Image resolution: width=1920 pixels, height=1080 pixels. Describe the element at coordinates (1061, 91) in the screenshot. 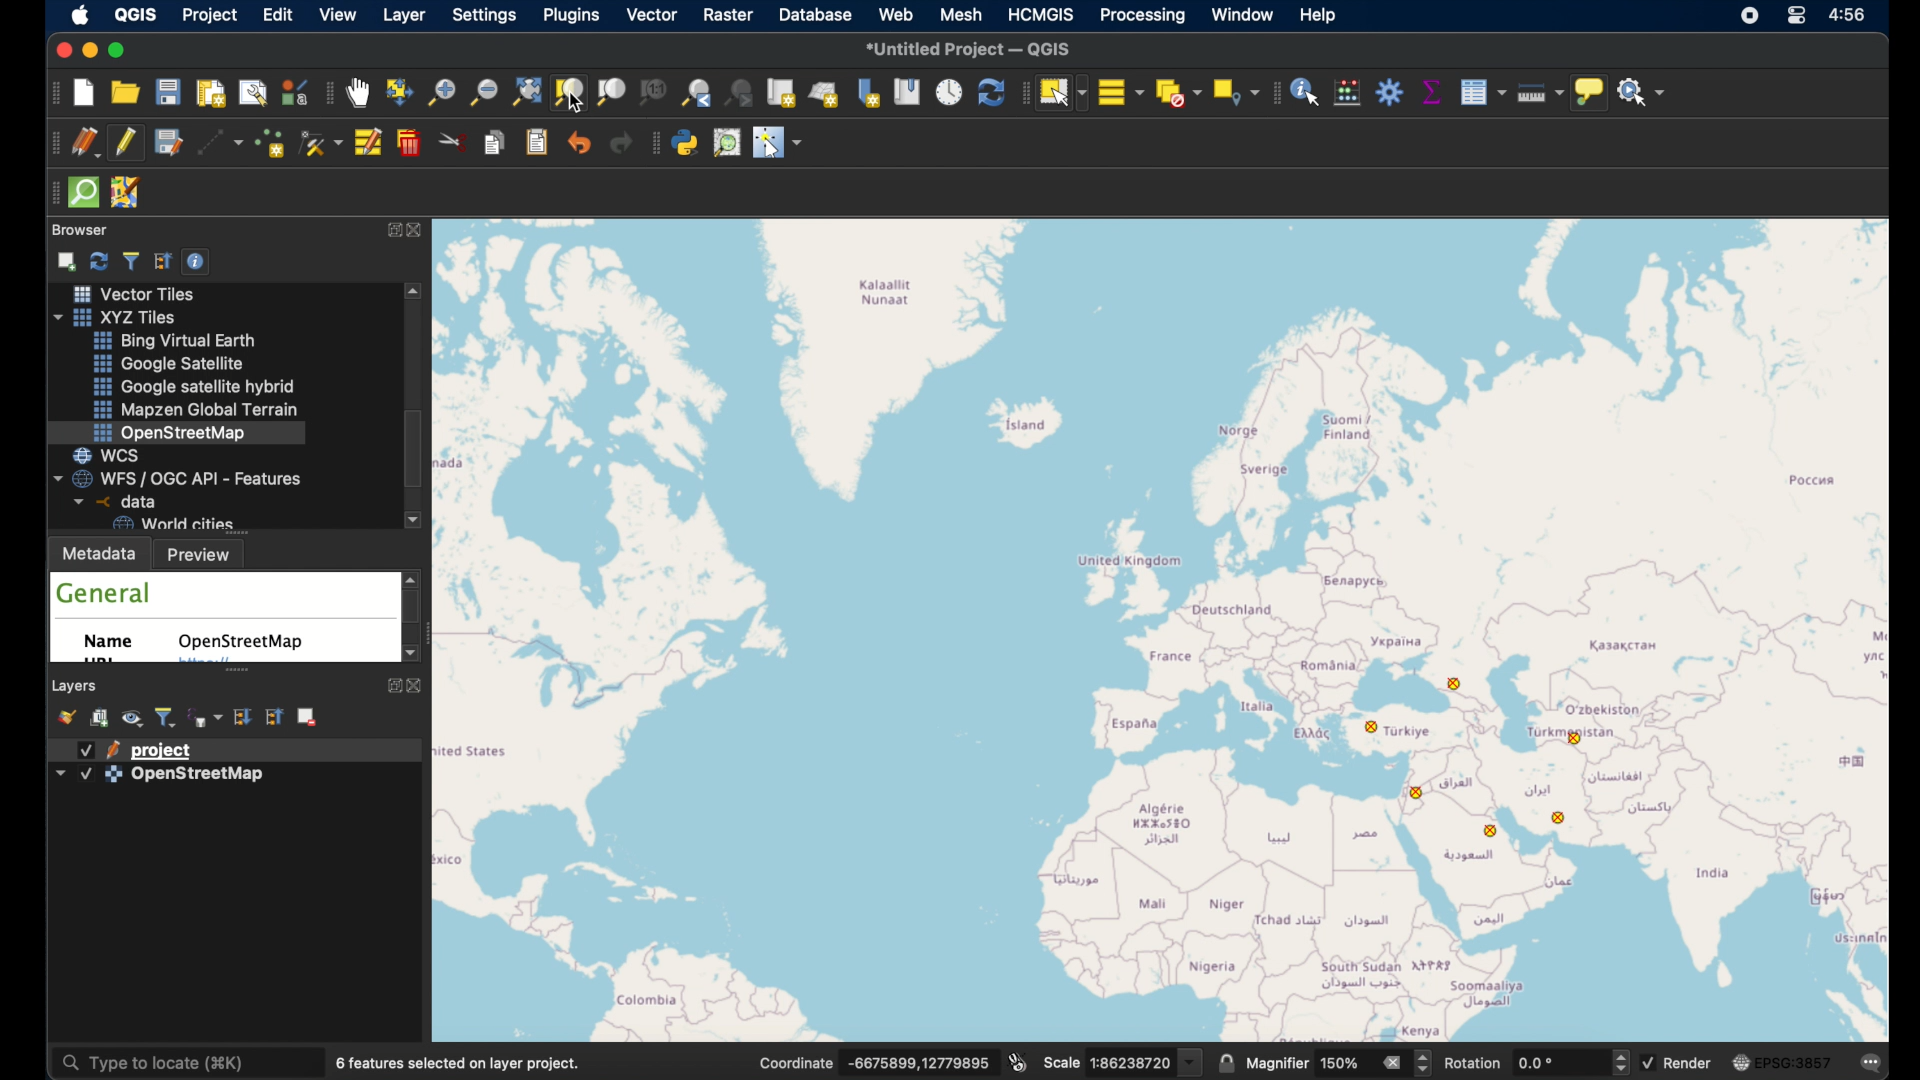

I see `select feature by area or single click` at that location.